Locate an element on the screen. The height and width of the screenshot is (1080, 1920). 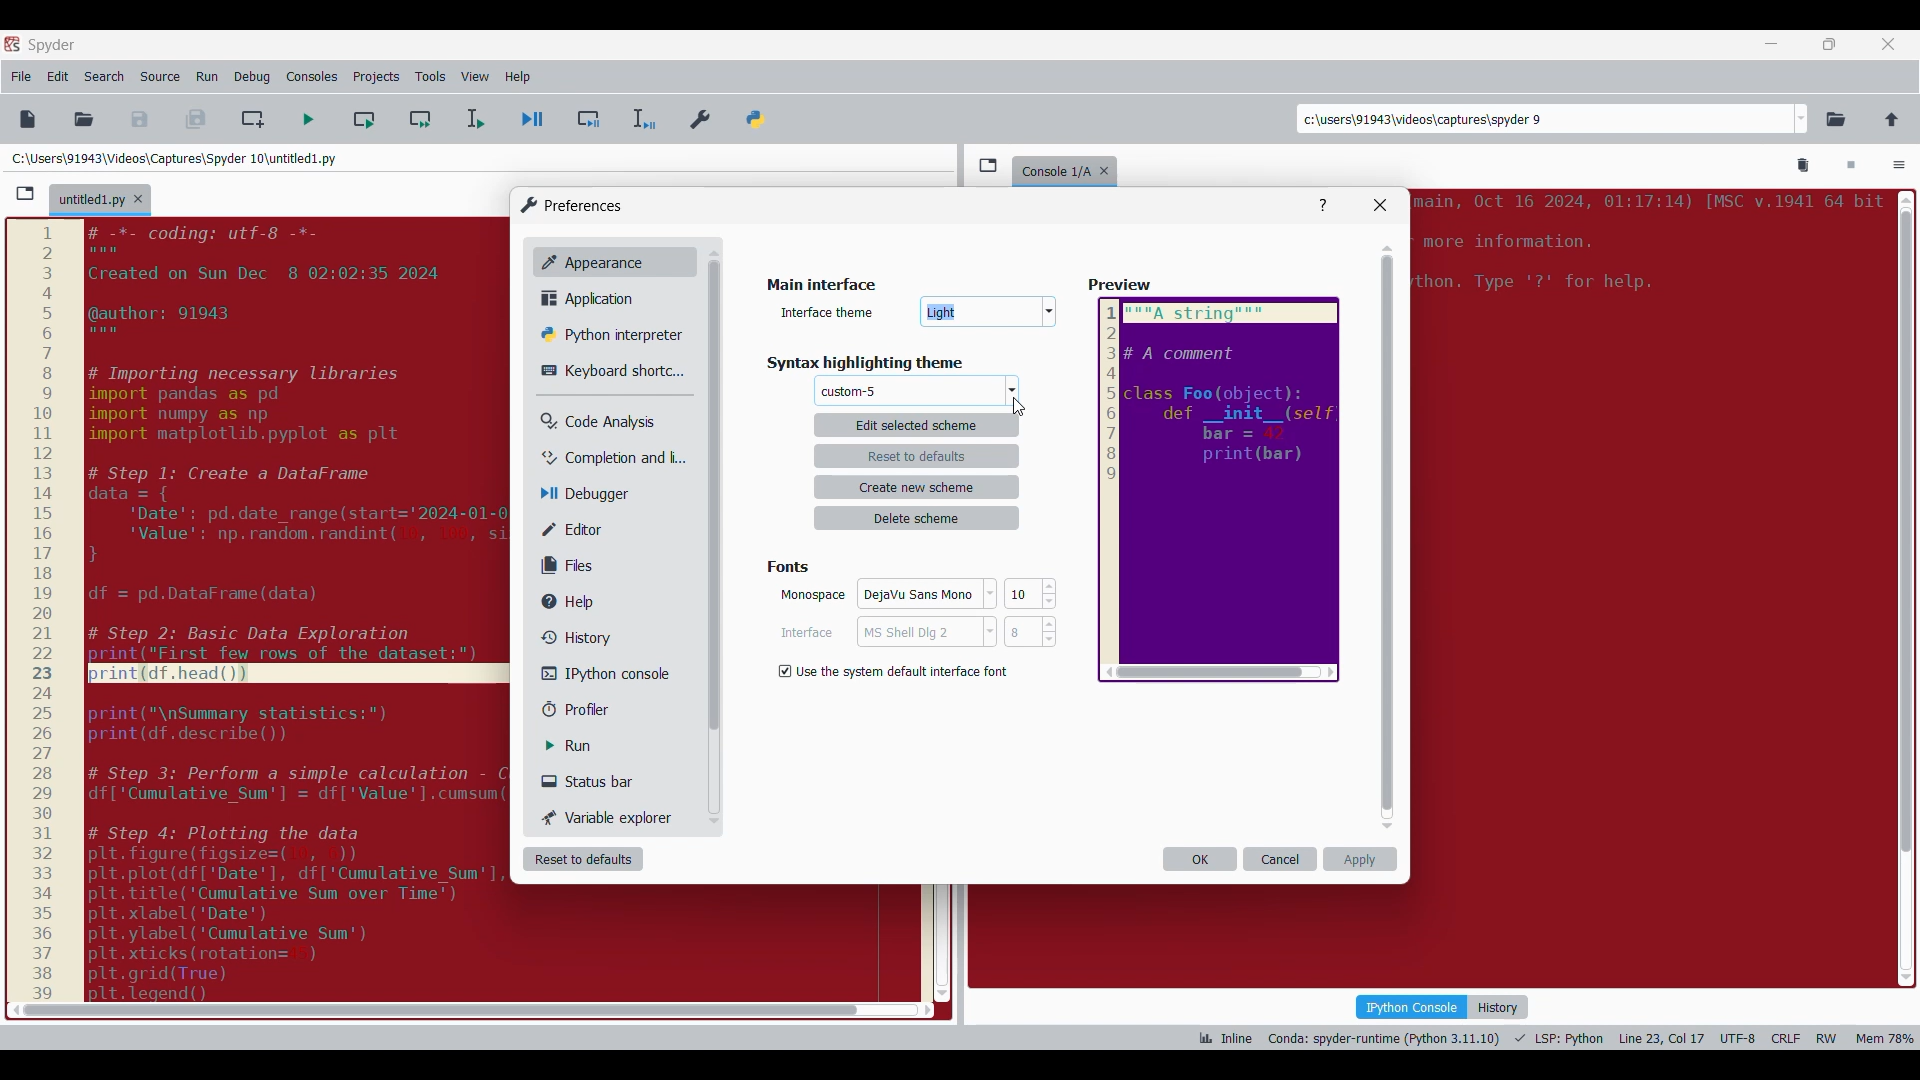
Interrupt kernel is located at coordinates (1851, 166).